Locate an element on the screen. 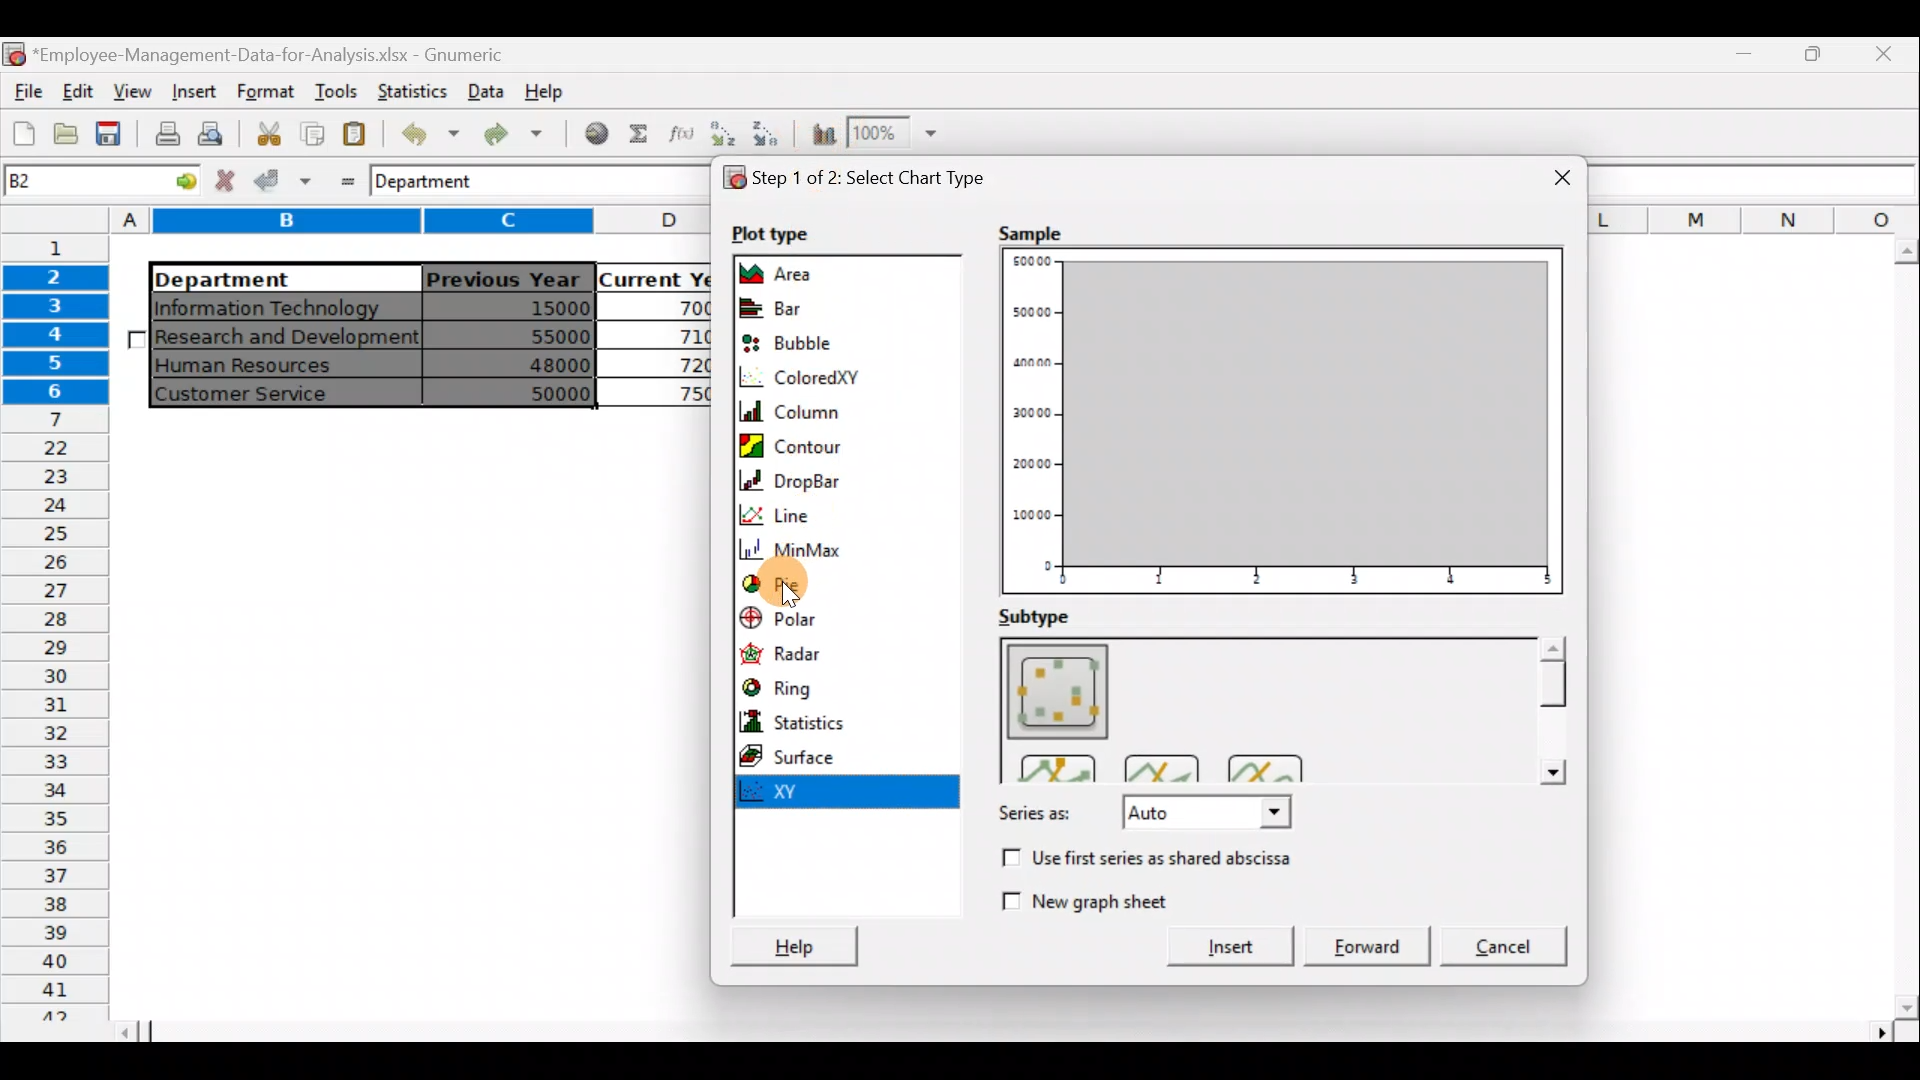 The height and width of the screenshot is (1080, 1920). Paste the clipboard is located at coordinates (359, 135).